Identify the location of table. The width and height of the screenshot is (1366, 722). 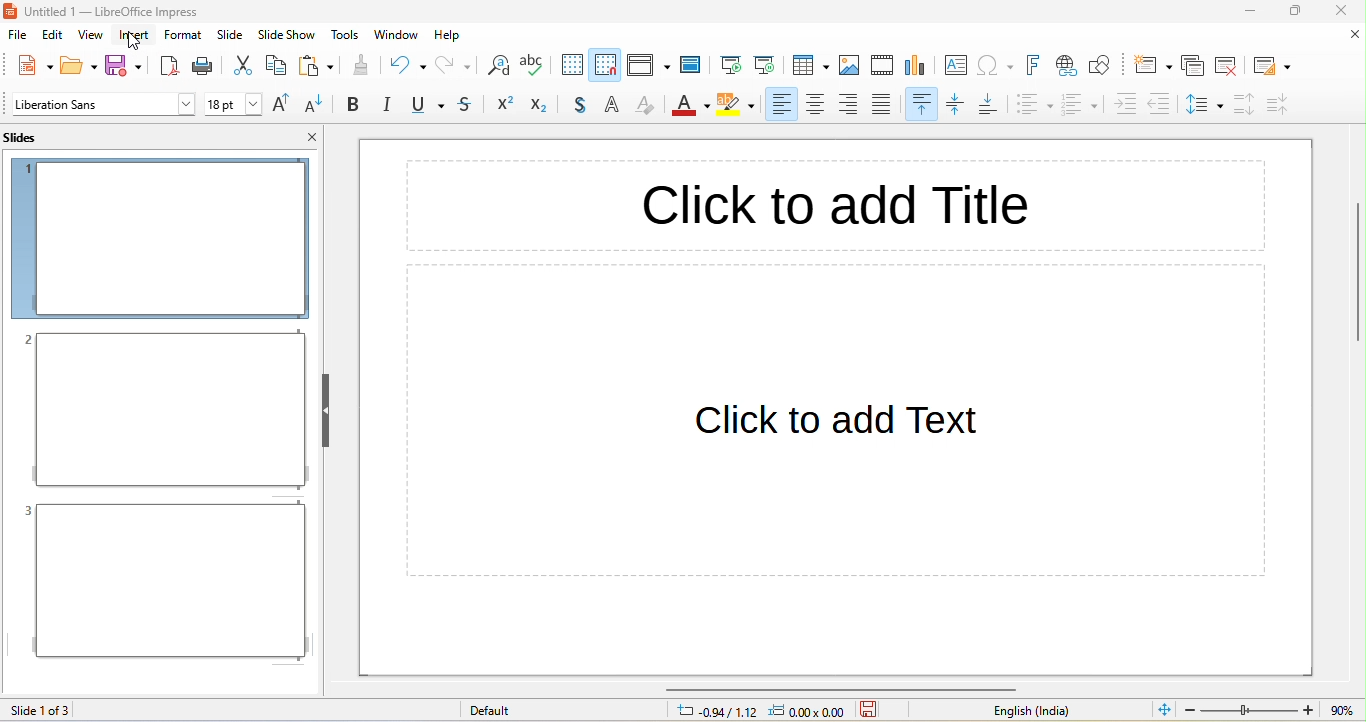
(812, 66).